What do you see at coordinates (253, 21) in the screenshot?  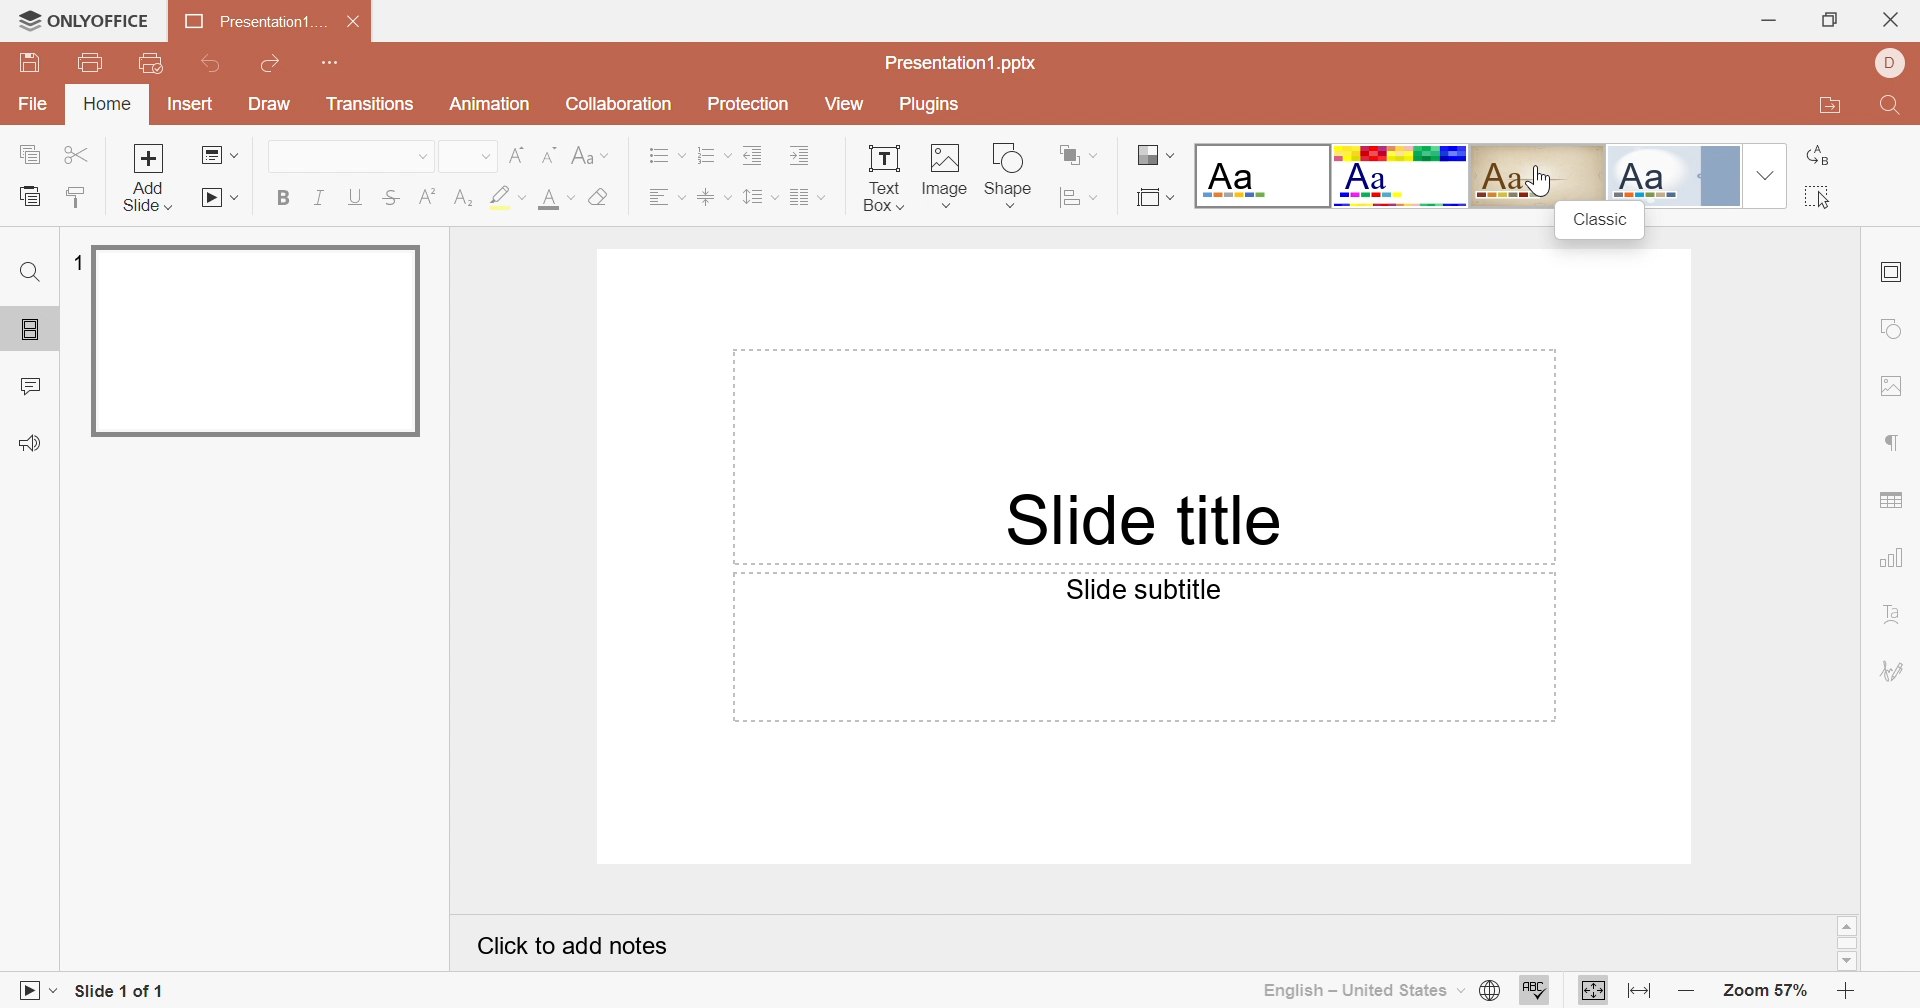 I see `Presentation1...` at bounding box center [253, 21].